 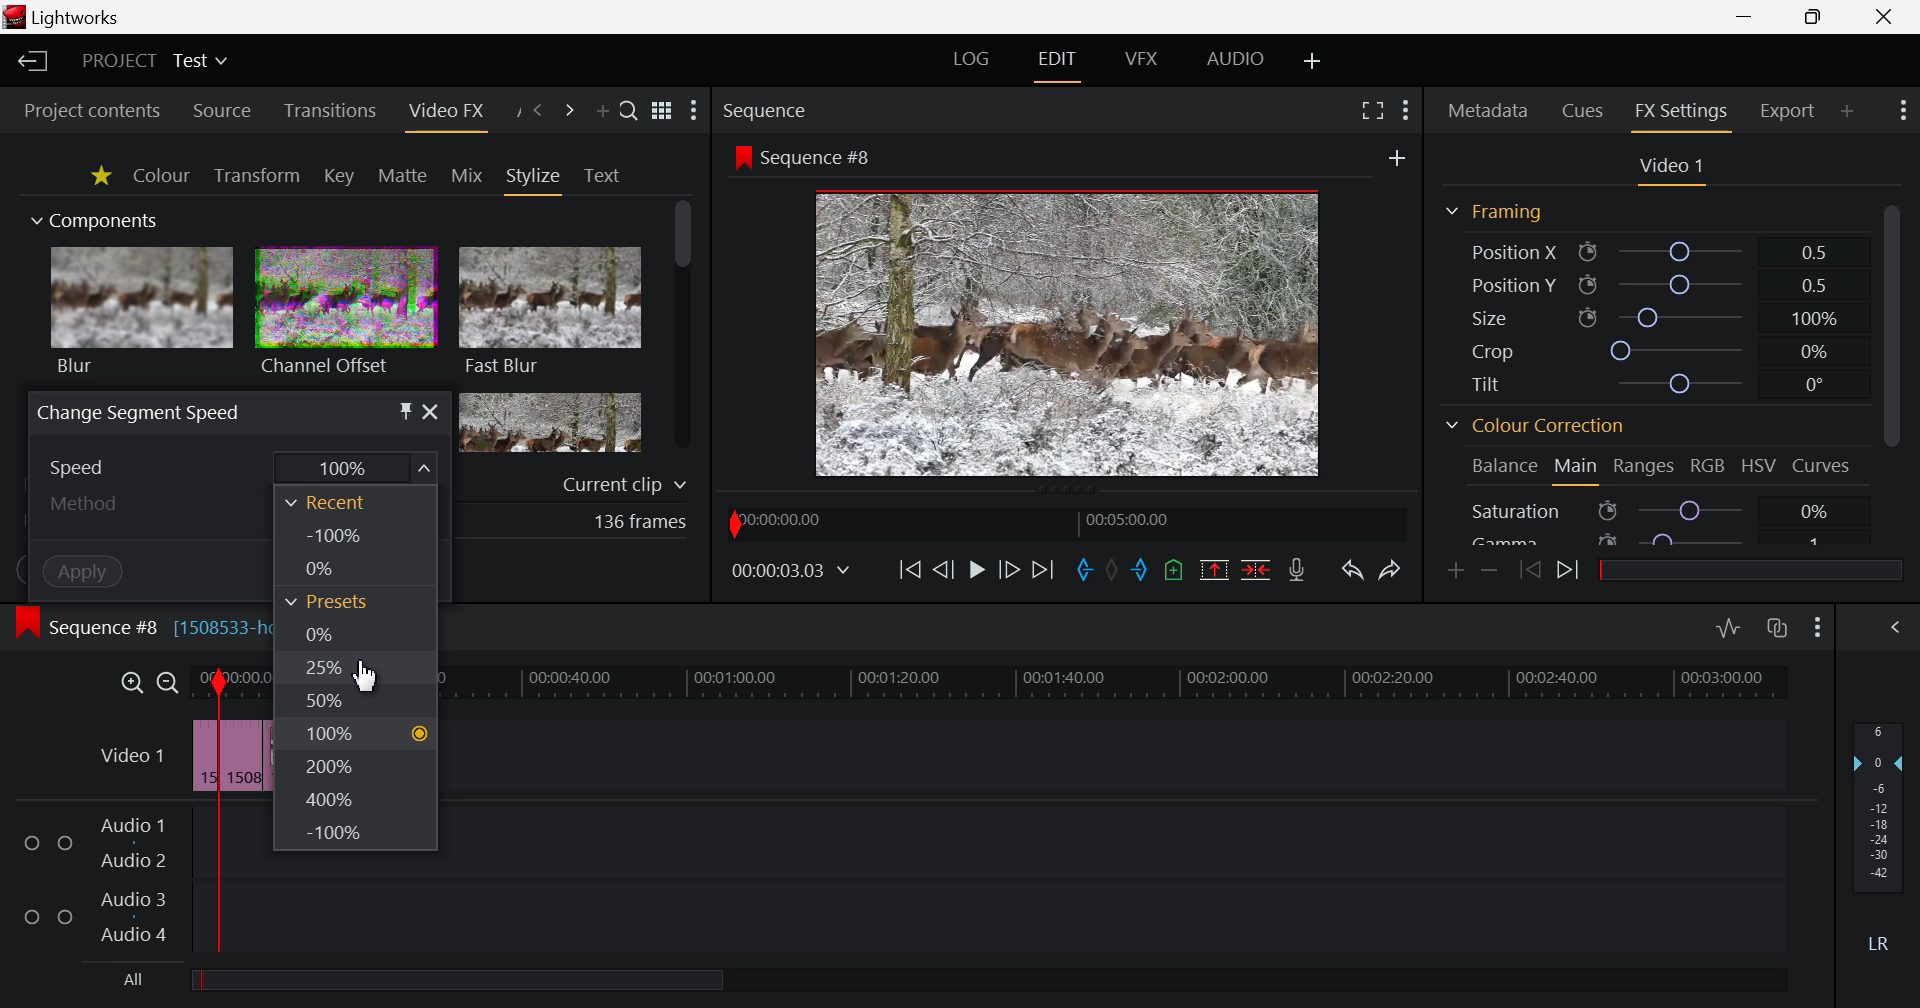 What do you see at coordinates (1535, 427) in the screenshot?
I see `Colour Correction` at bounding box center [1535, 427].